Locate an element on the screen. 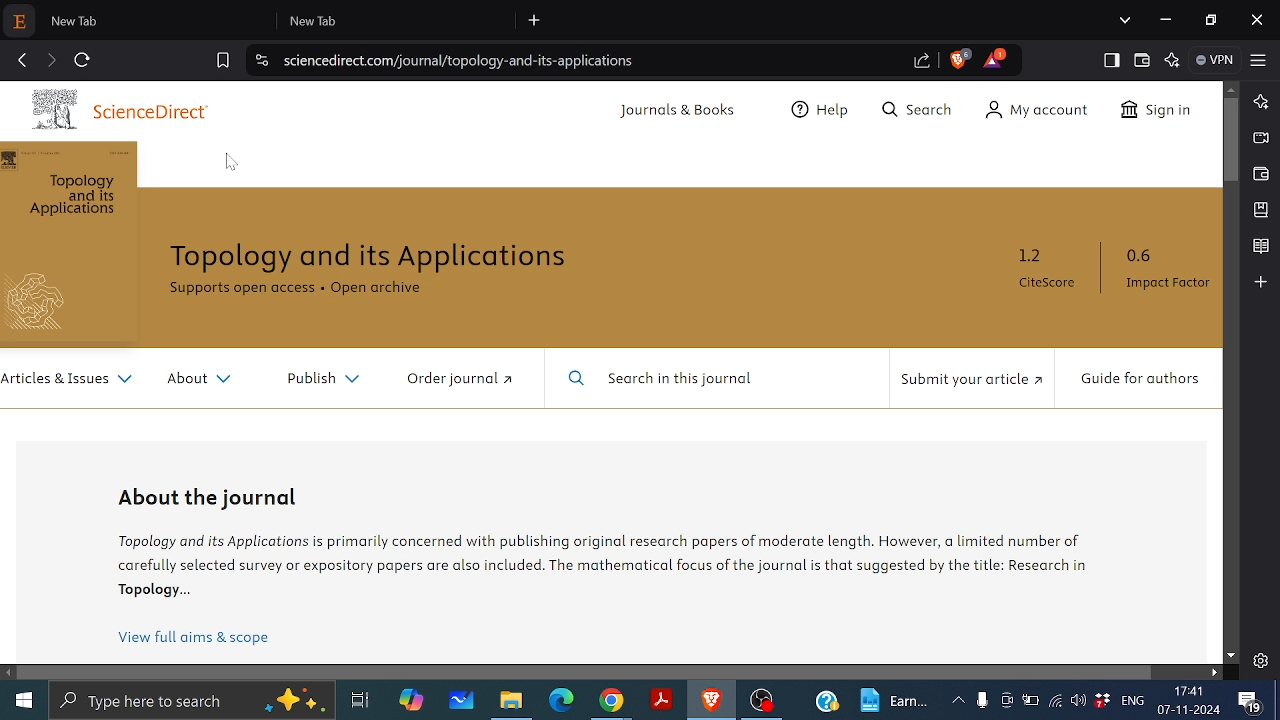 This screenshot has width=1280, height=720. Dropbox is located at coordinates (1101, 701).